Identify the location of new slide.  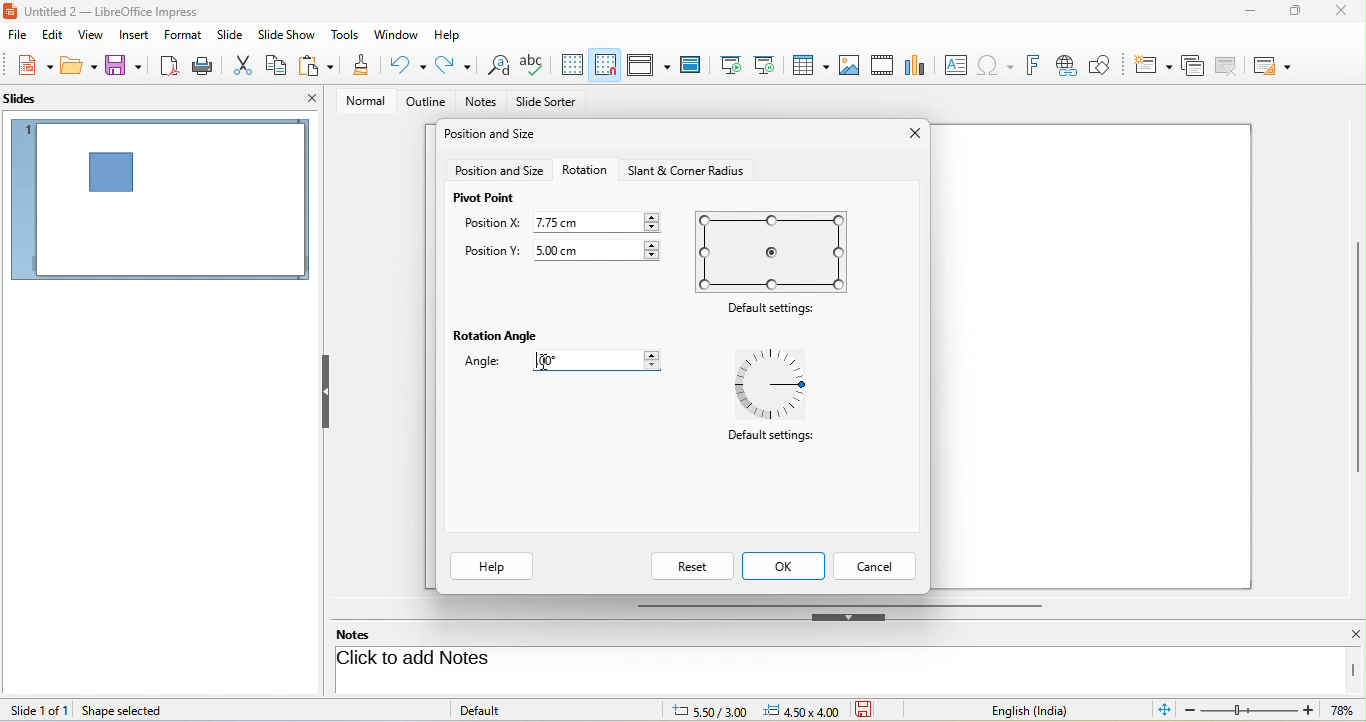
(1153, 63).